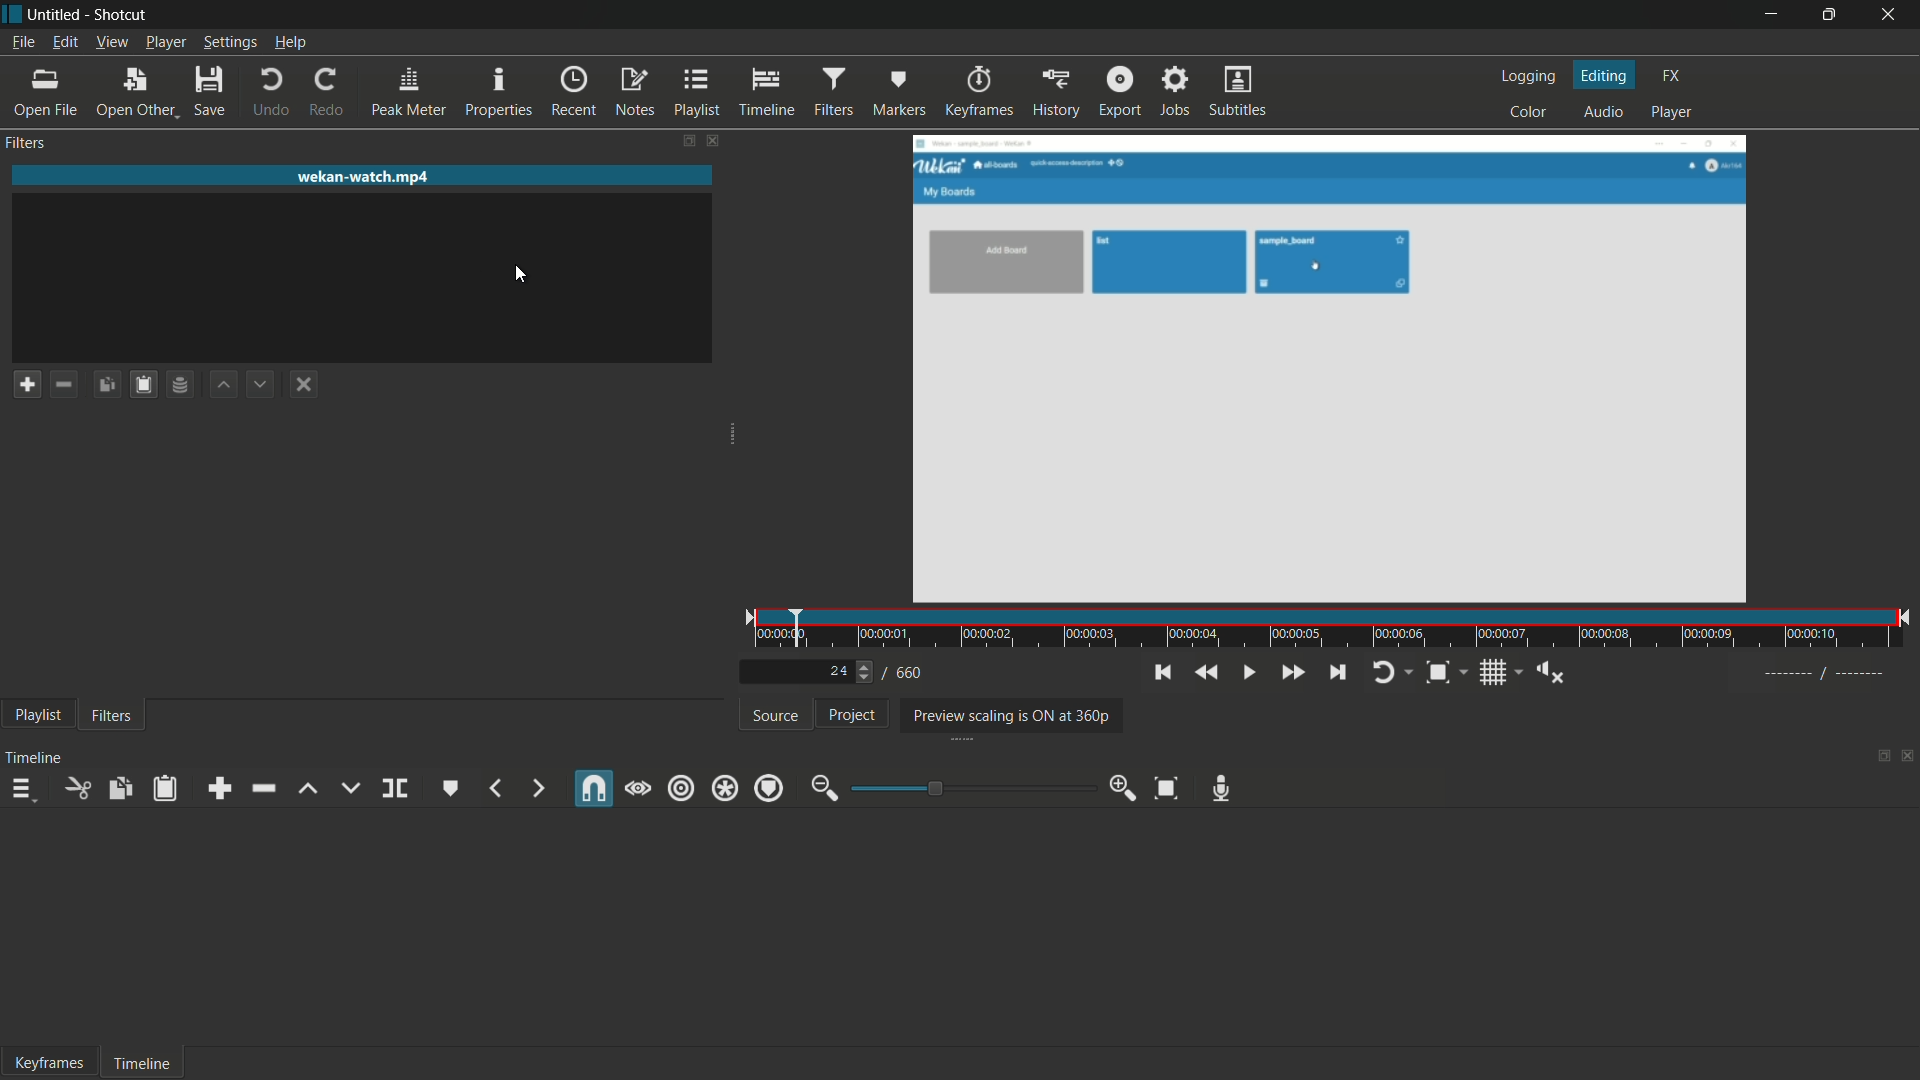  I want to click on help menu, so click(288, 41).